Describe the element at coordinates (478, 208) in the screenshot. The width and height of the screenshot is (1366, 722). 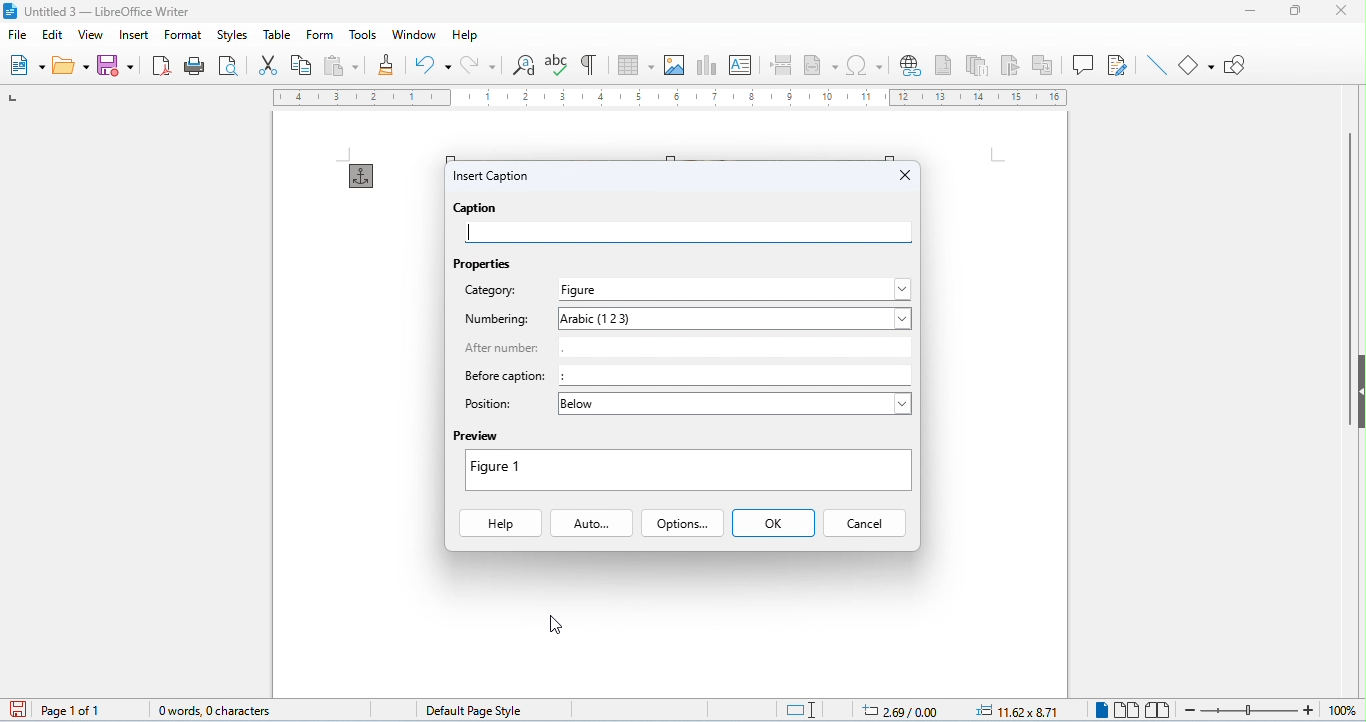
I see `caption` at that location.